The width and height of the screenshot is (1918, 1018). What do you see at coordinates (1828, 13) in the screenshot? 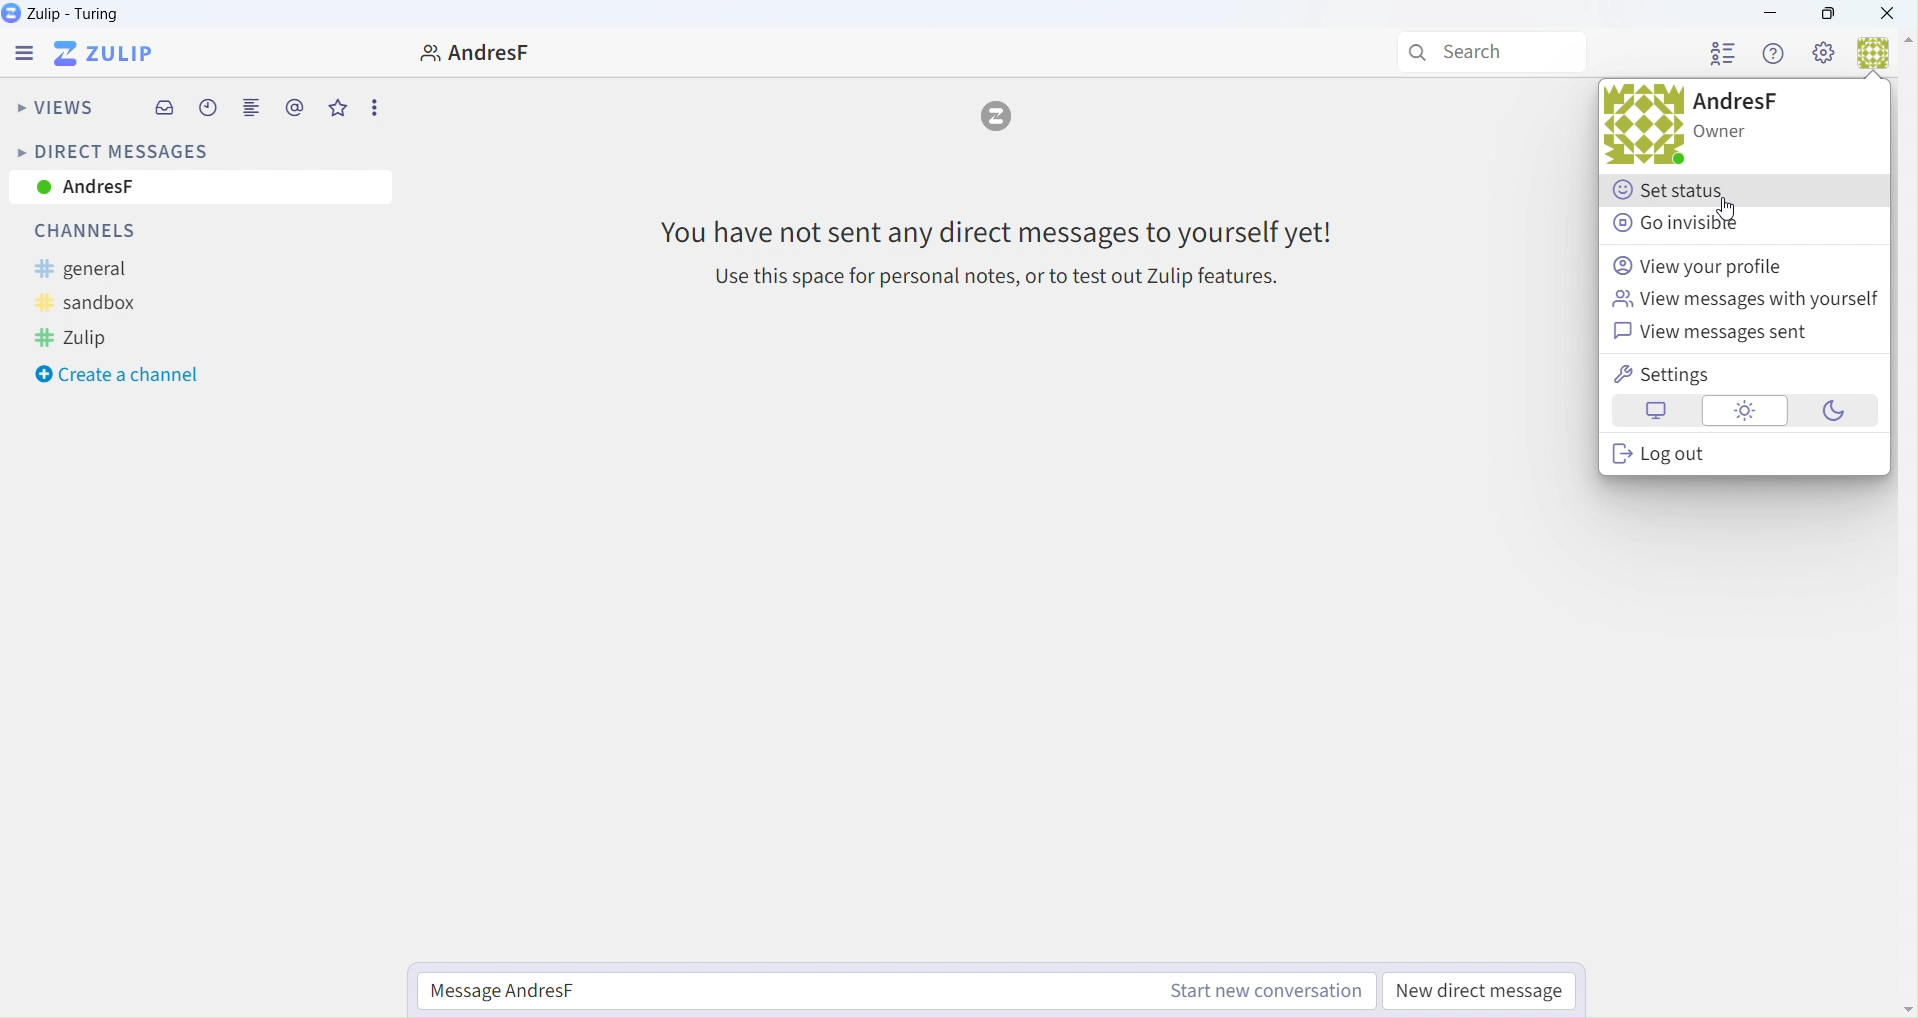
I see `Box` at bounding box center [1828, 13].